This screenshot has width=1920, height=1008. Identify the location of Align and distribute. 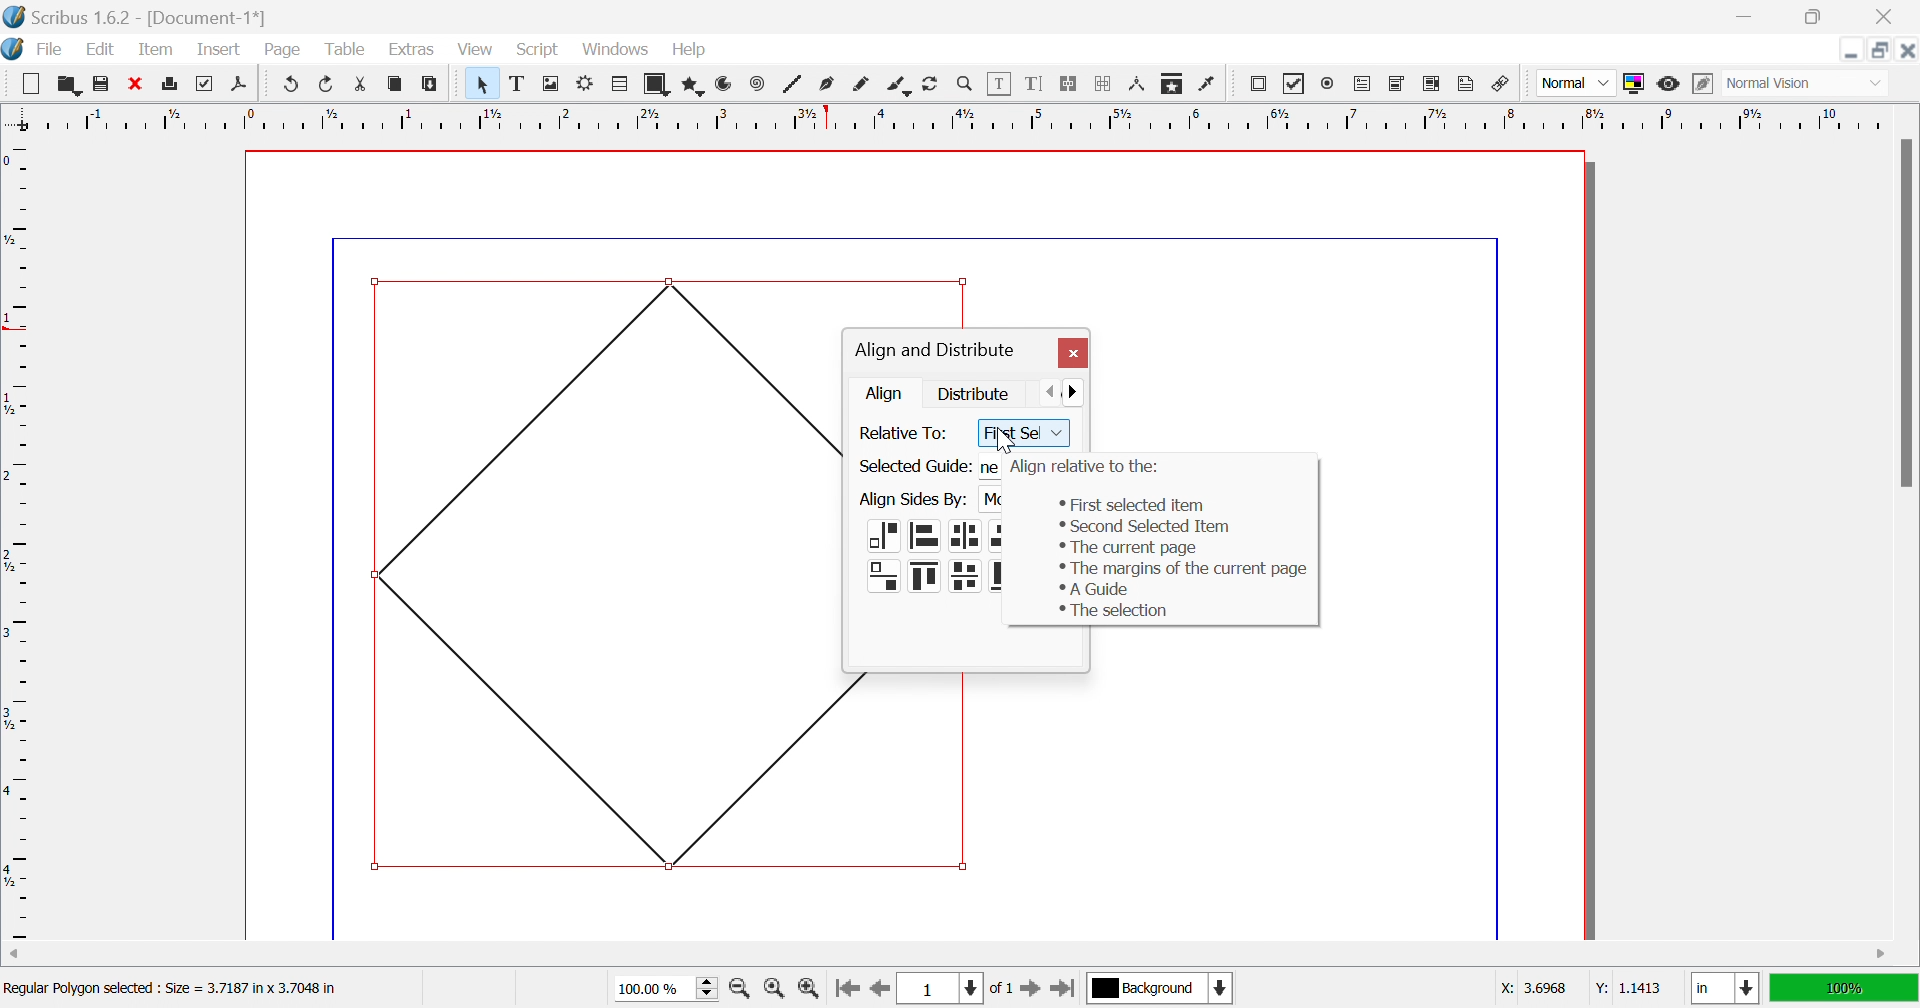
(934, 351).